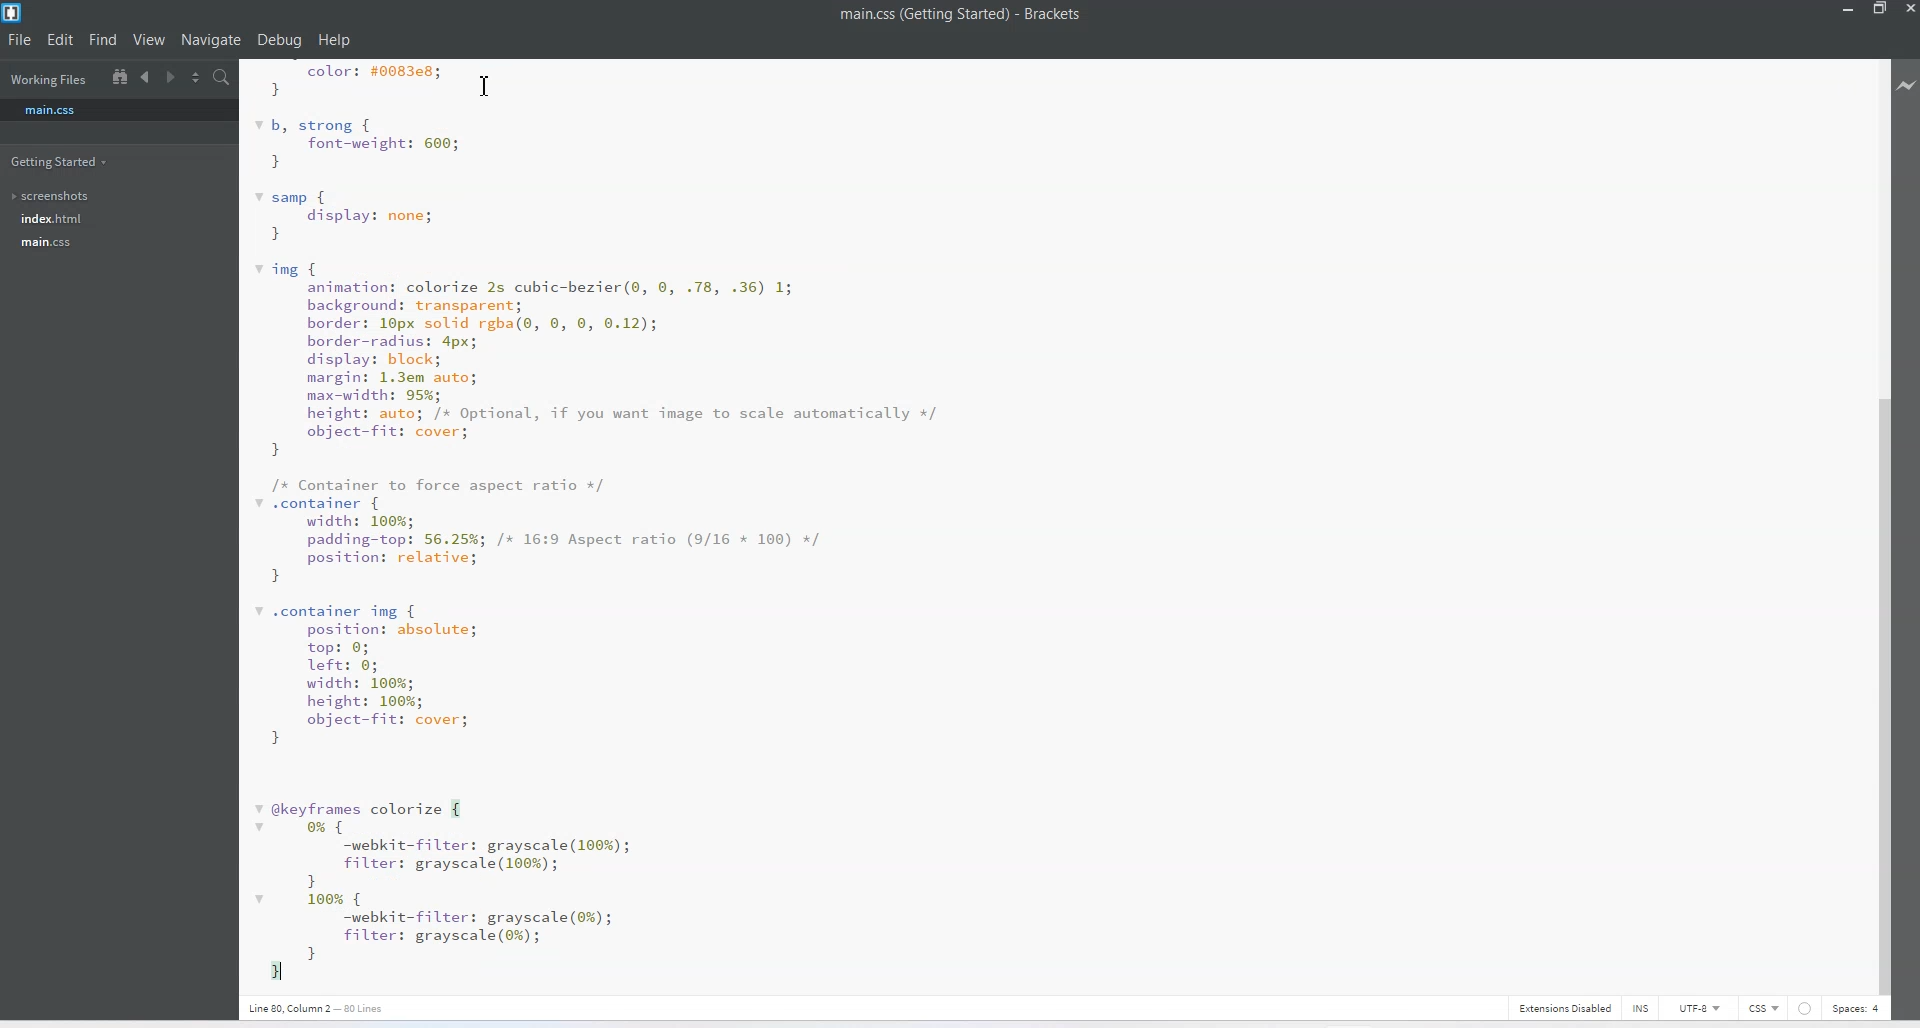 This screenshot has width=1920, height=1028. I want to click on Text 3, so click(320, 1008).